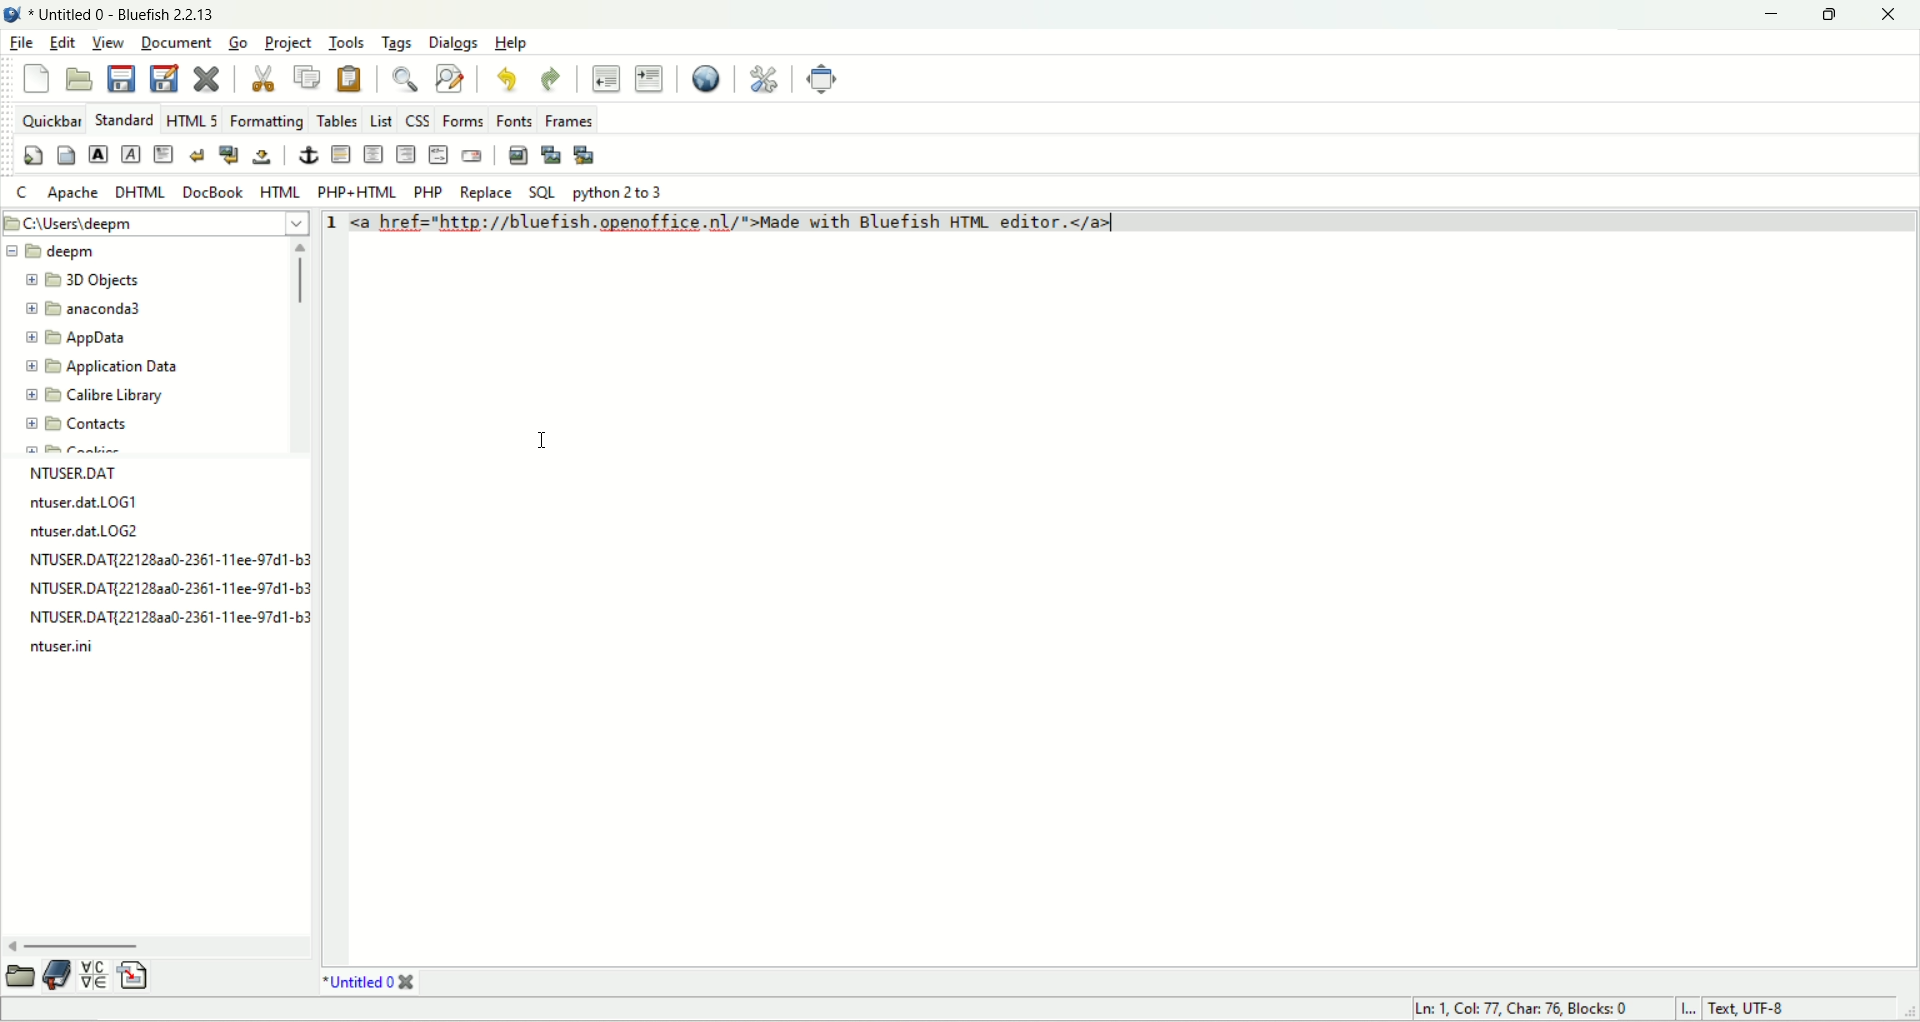 The image size is (1920, 1022). What do you see at coordinates (1515, 1009) in the screenshot?
I see `ln, col, char, blocks` at bounding box center [1515, 1009].